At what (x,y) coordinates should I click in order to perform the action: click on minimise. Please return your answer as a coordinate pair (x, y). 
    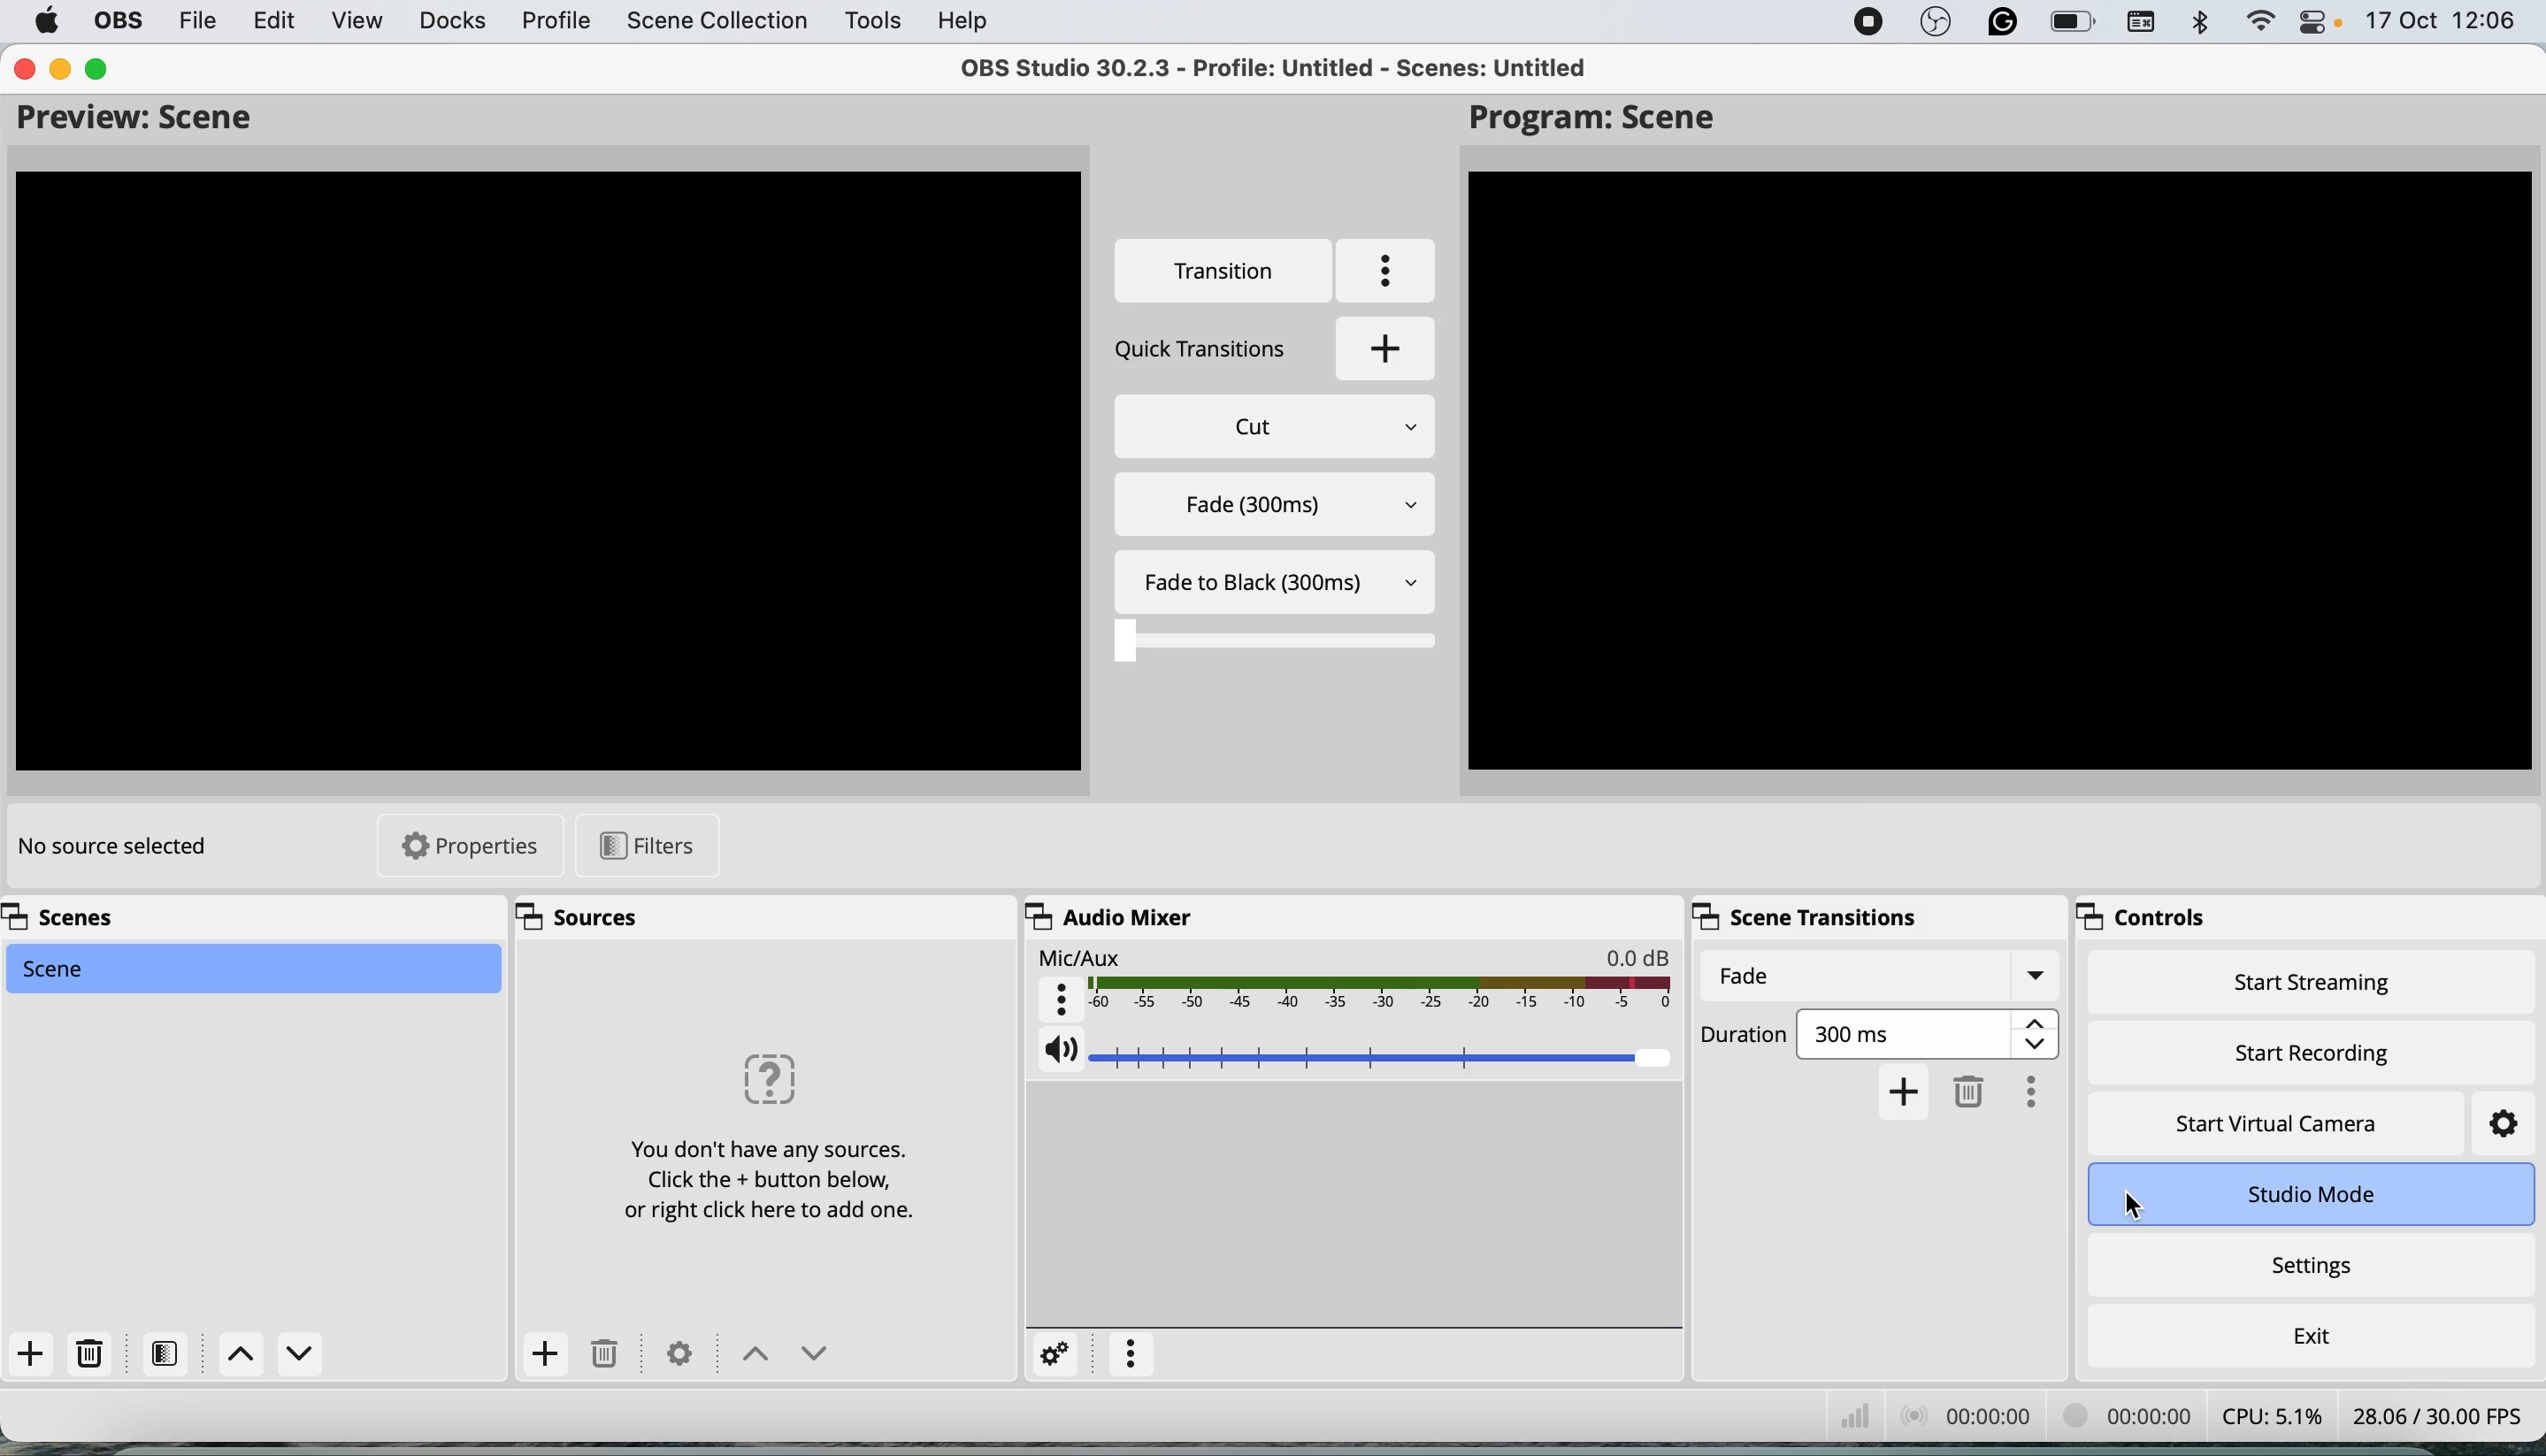
    Looking at the image, I should click on (63, 69).